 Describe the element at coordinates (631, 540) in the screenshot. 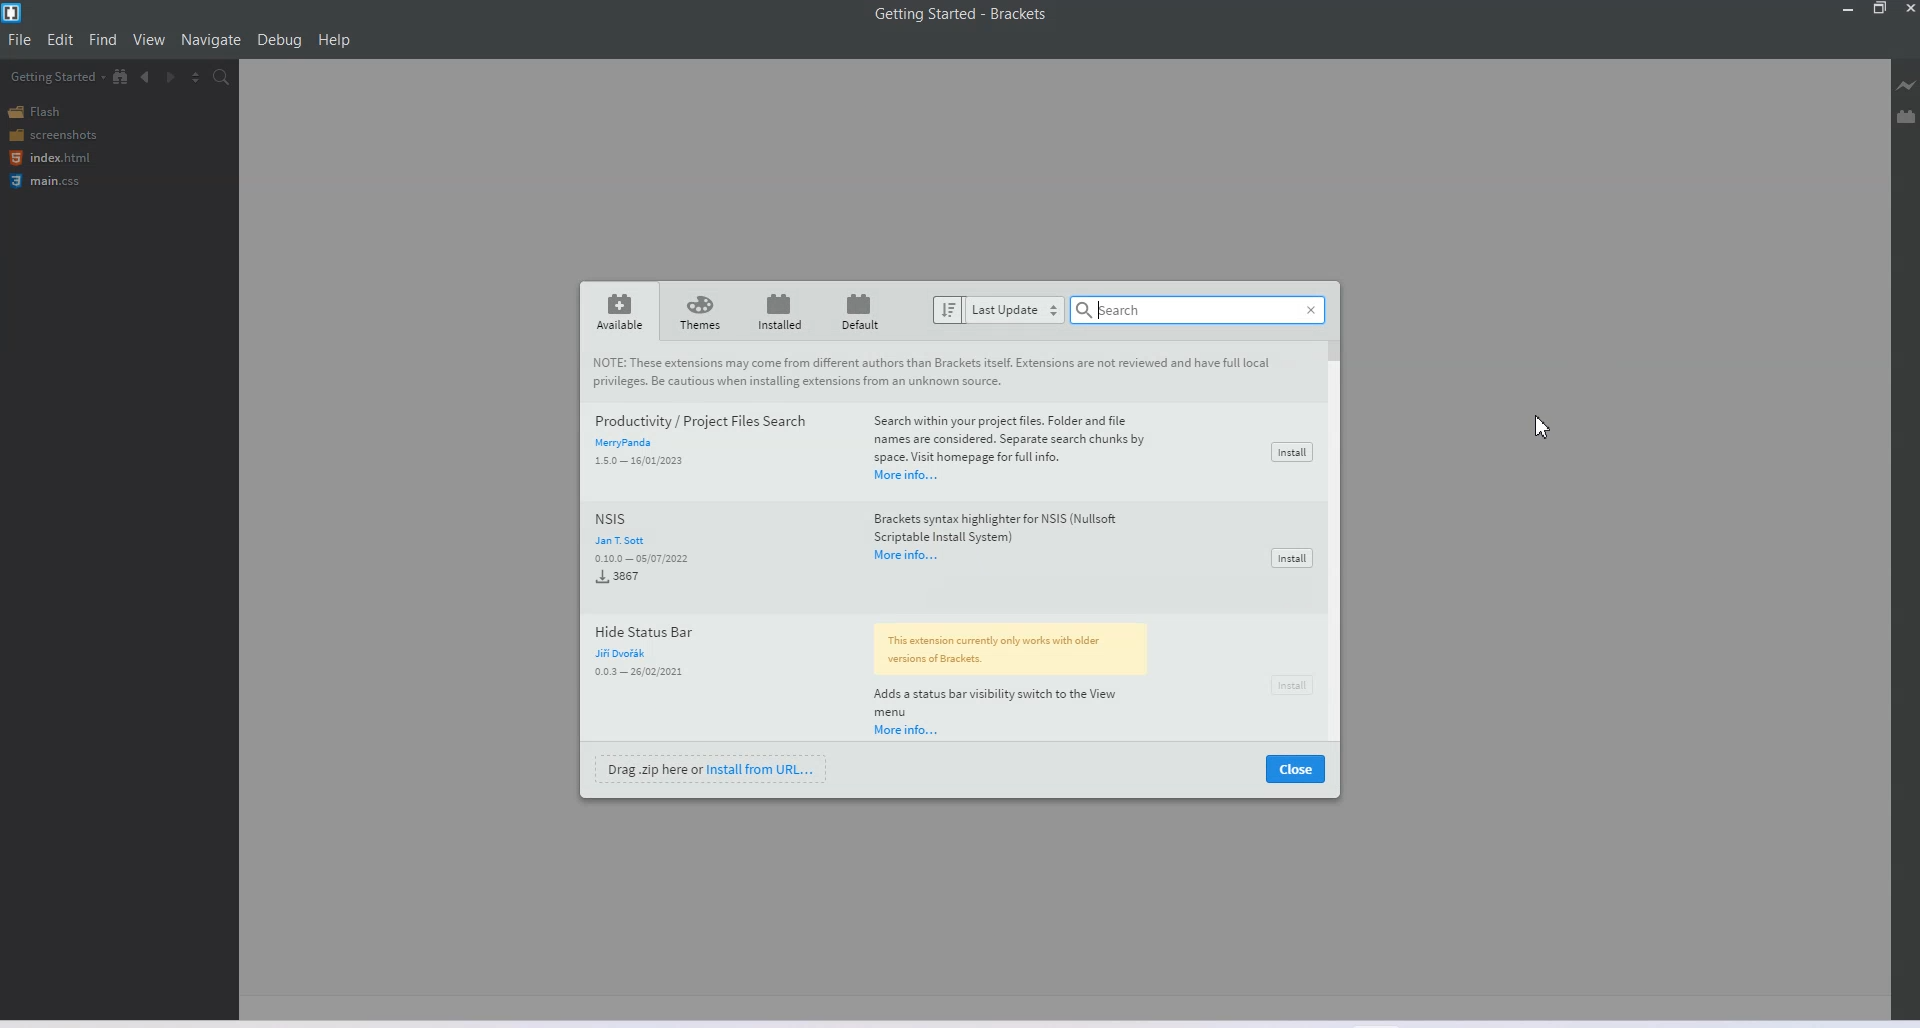

I see `jan t sott` at that location.